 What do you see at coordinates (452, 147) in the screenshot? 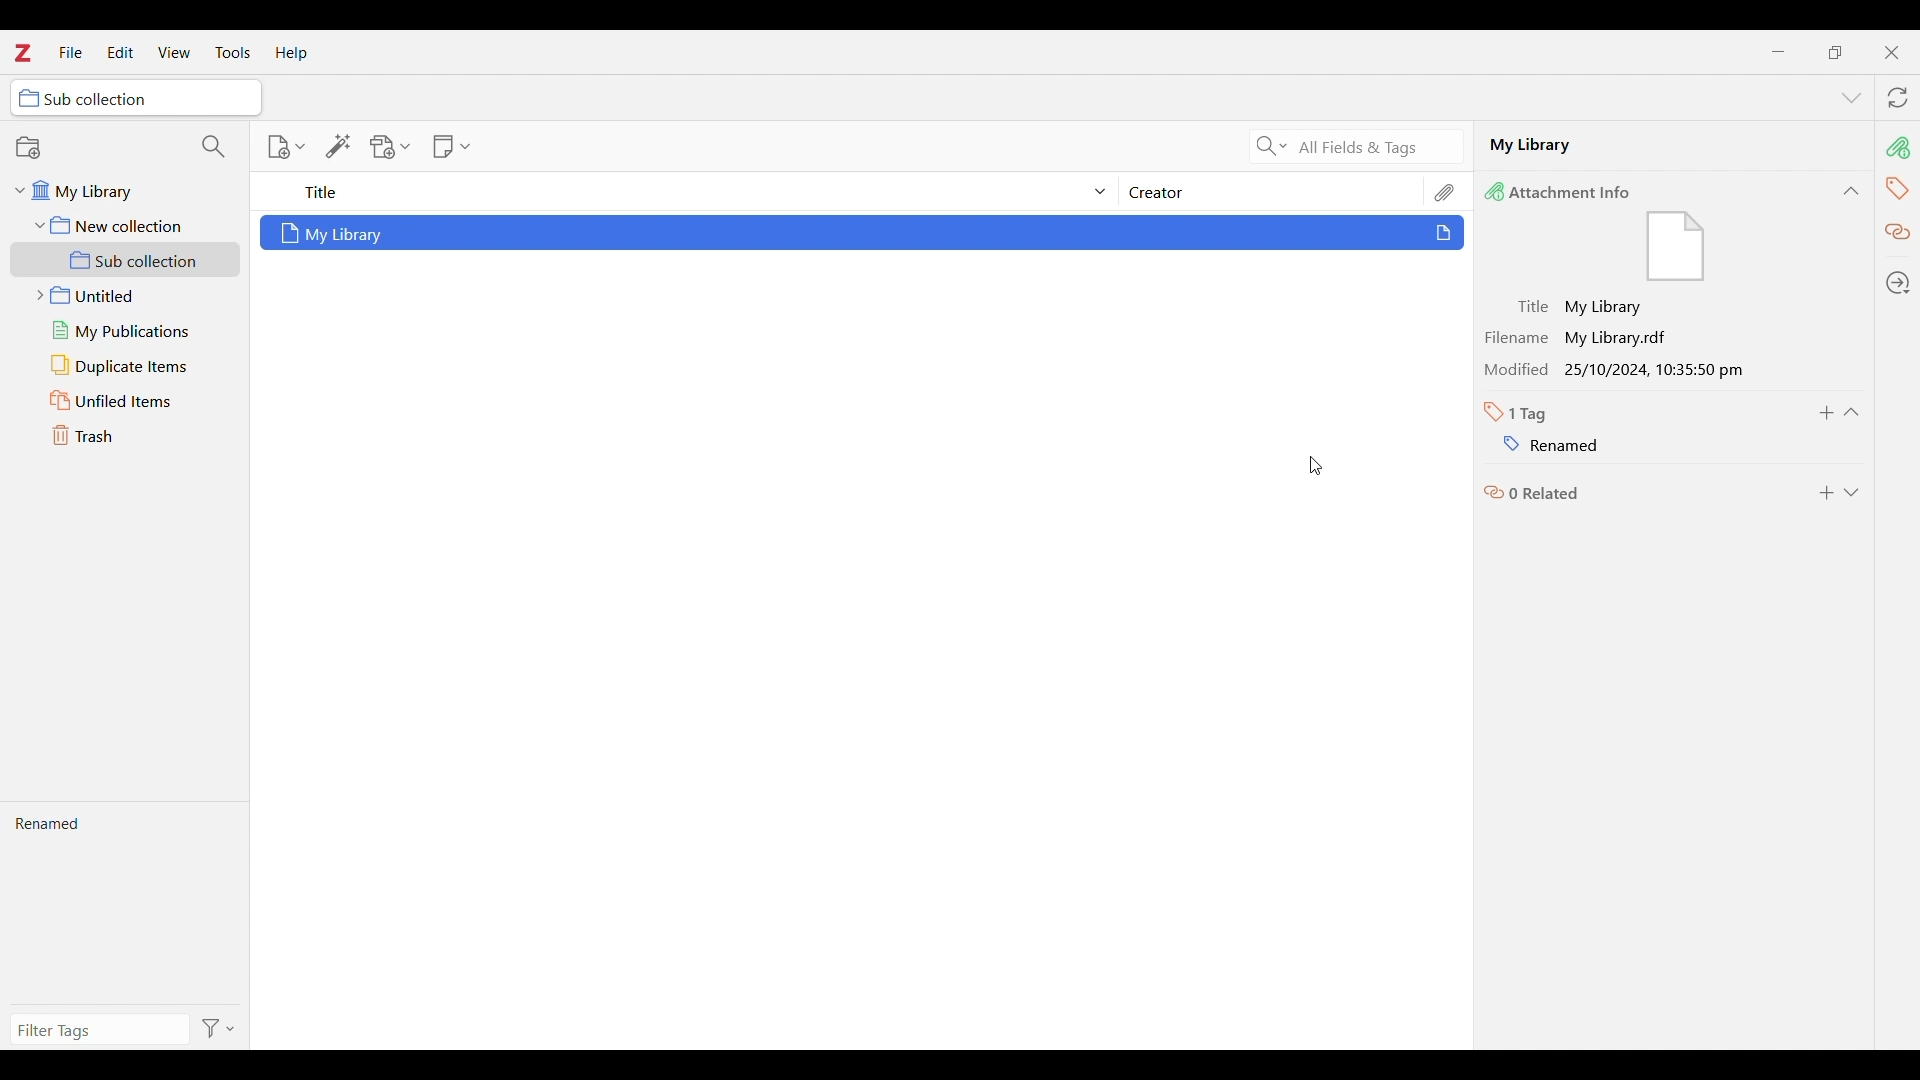
I see `New note options` at bounding box center [452, 147].